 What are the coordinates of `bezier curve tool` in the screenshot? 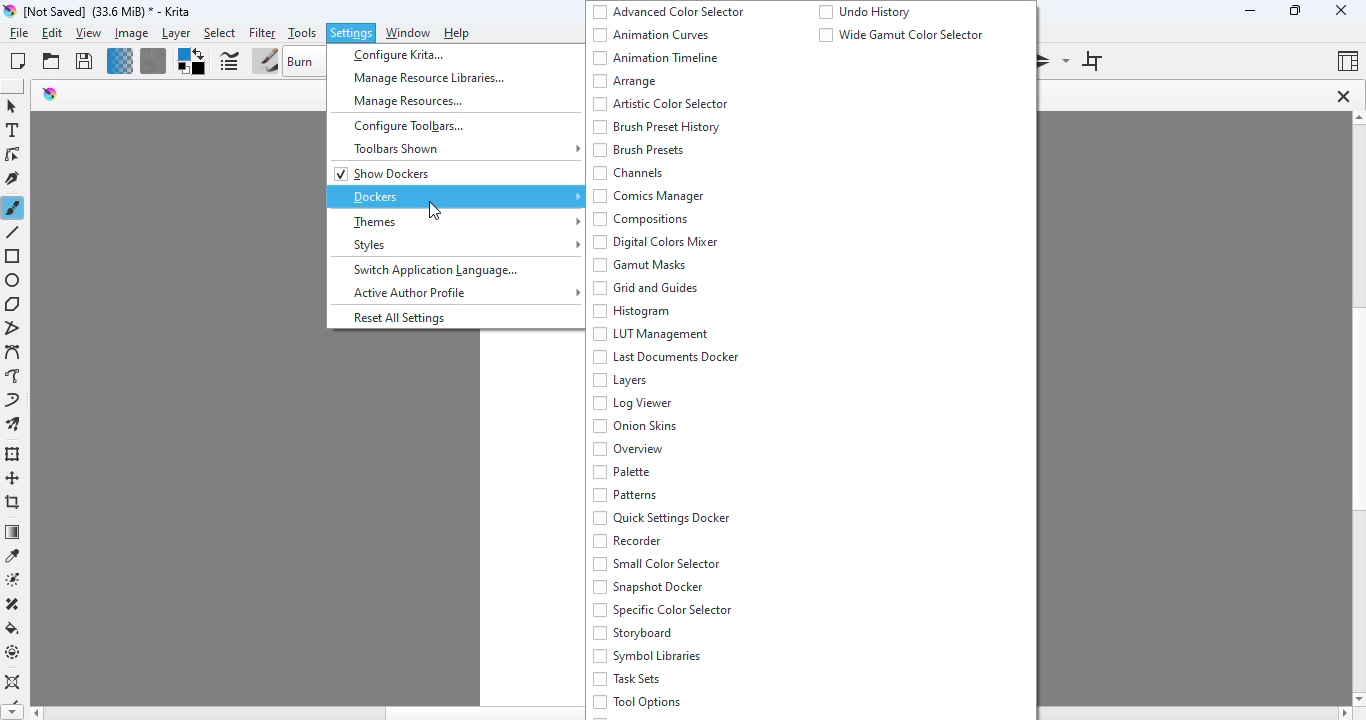 It's located at (14, 353).